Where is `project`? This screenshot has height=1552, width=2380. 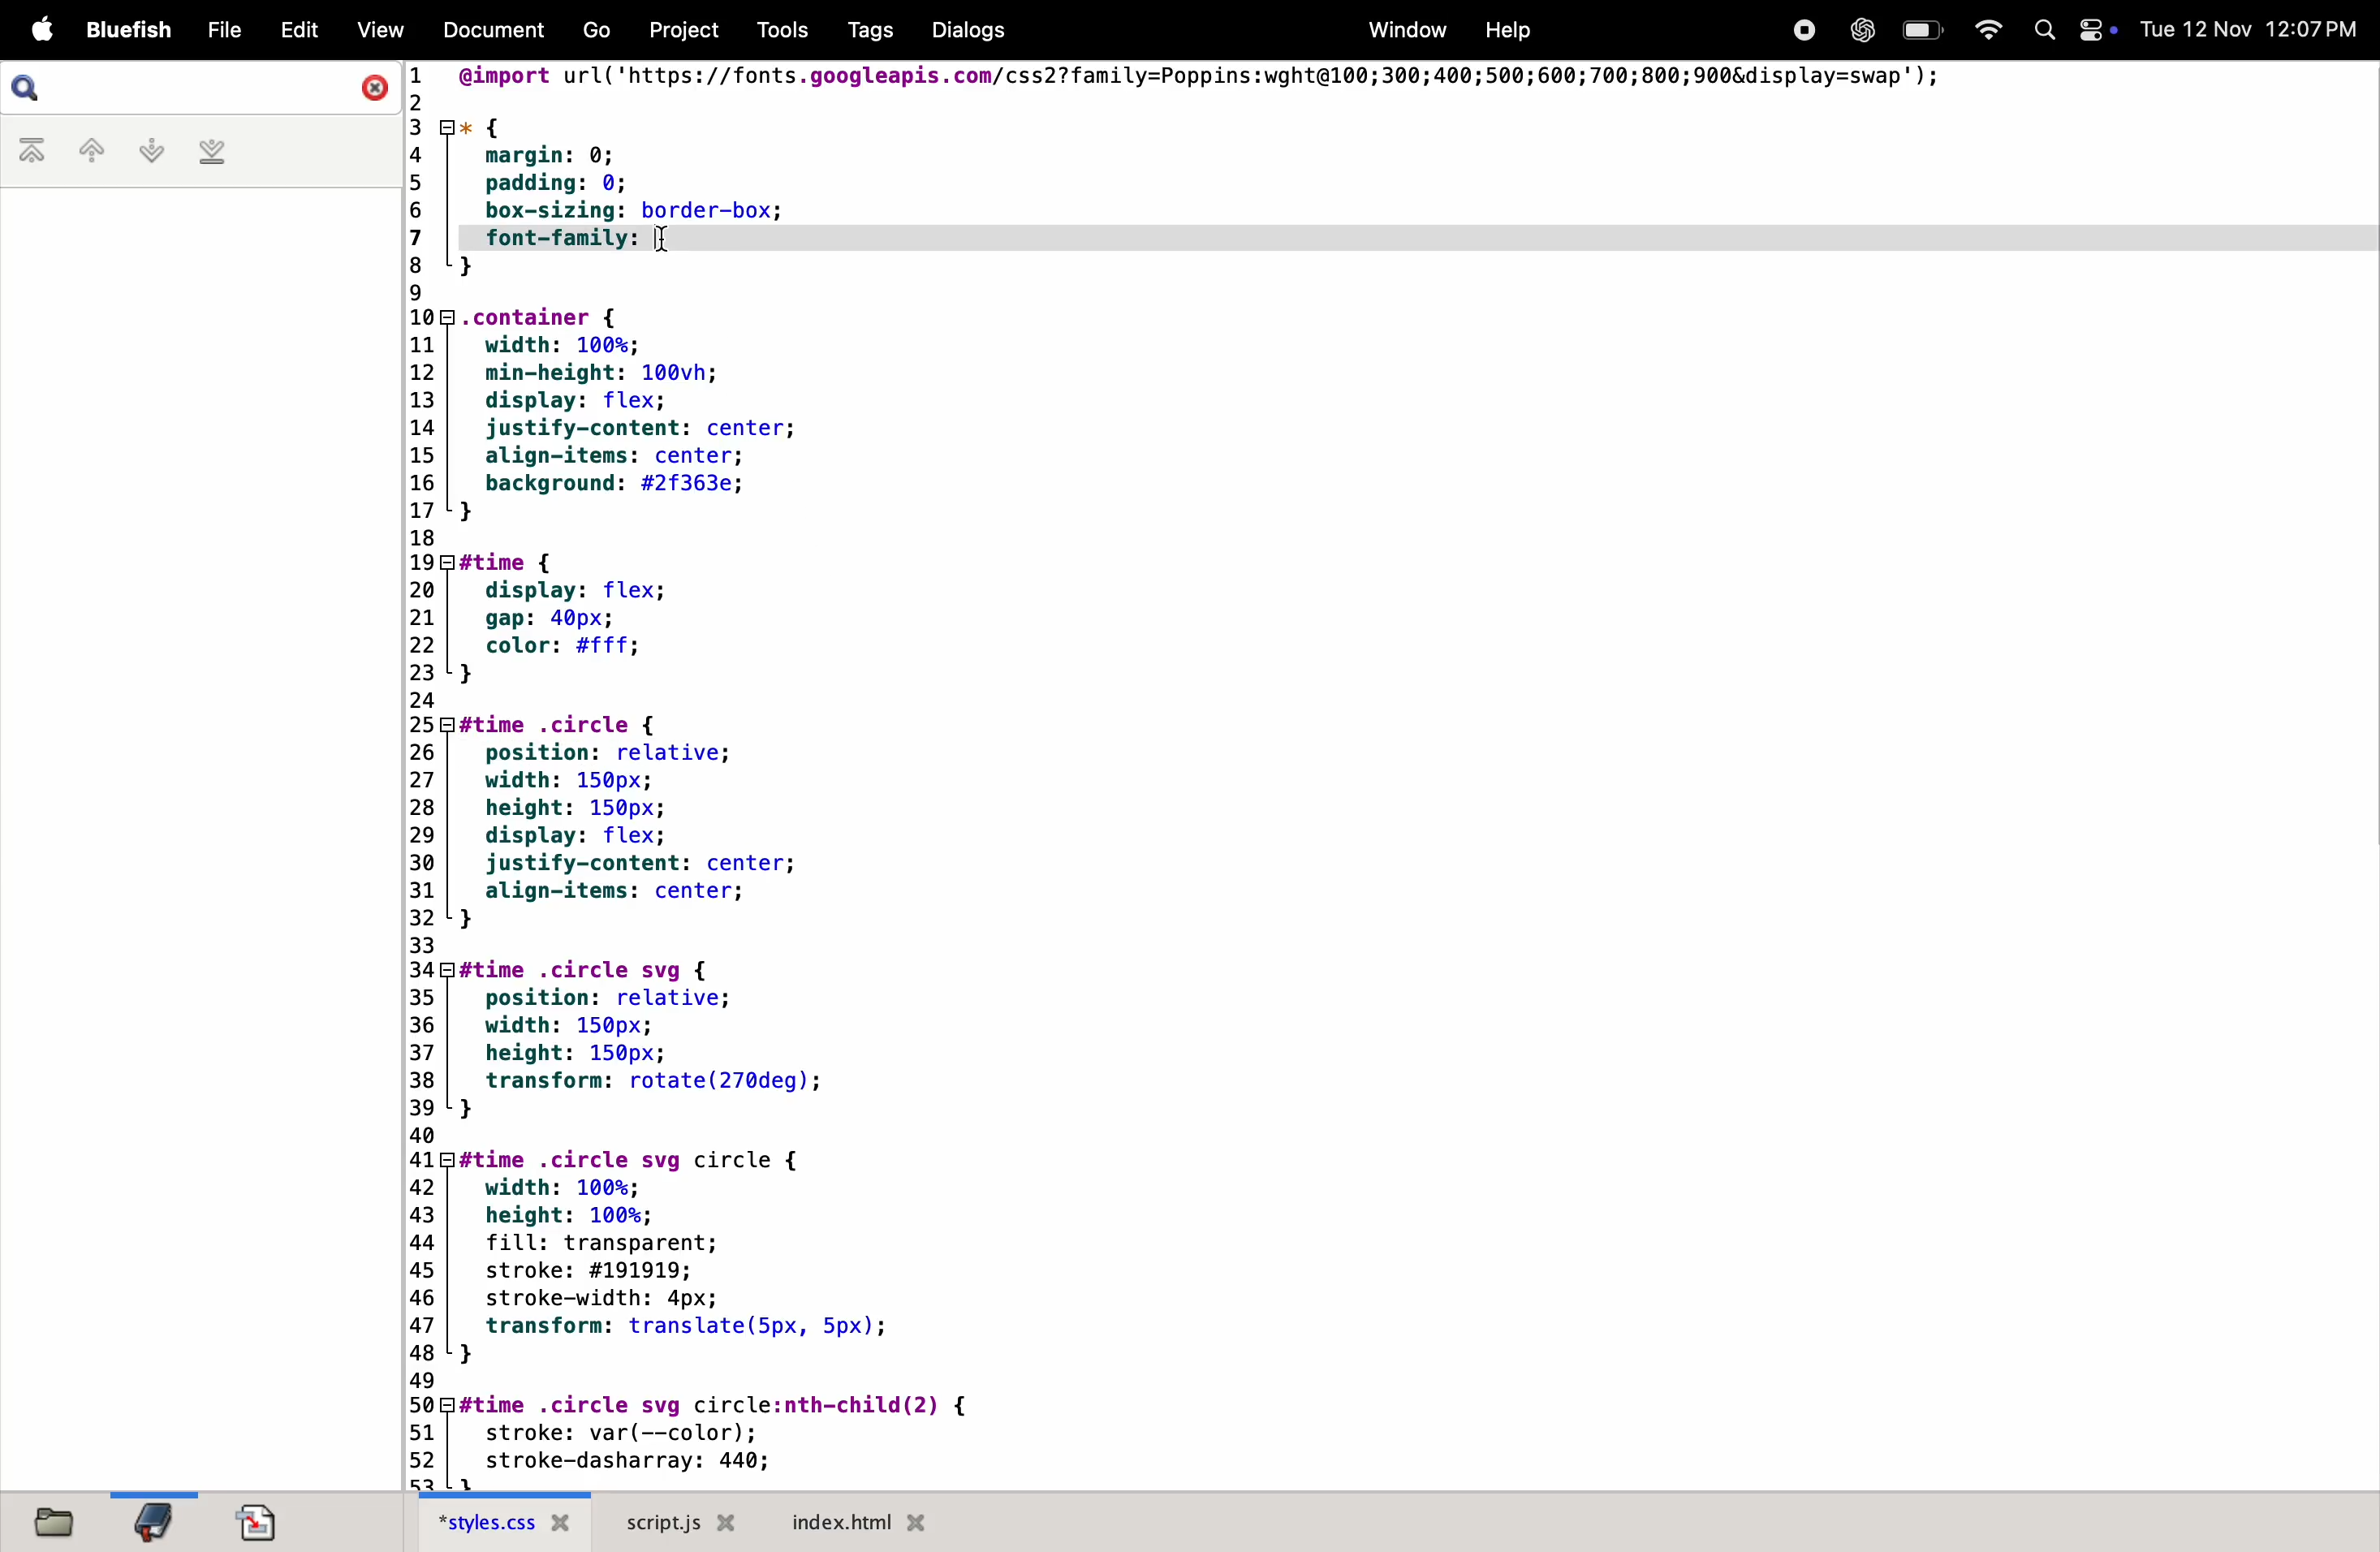
project is located at coordinates (677, 30).